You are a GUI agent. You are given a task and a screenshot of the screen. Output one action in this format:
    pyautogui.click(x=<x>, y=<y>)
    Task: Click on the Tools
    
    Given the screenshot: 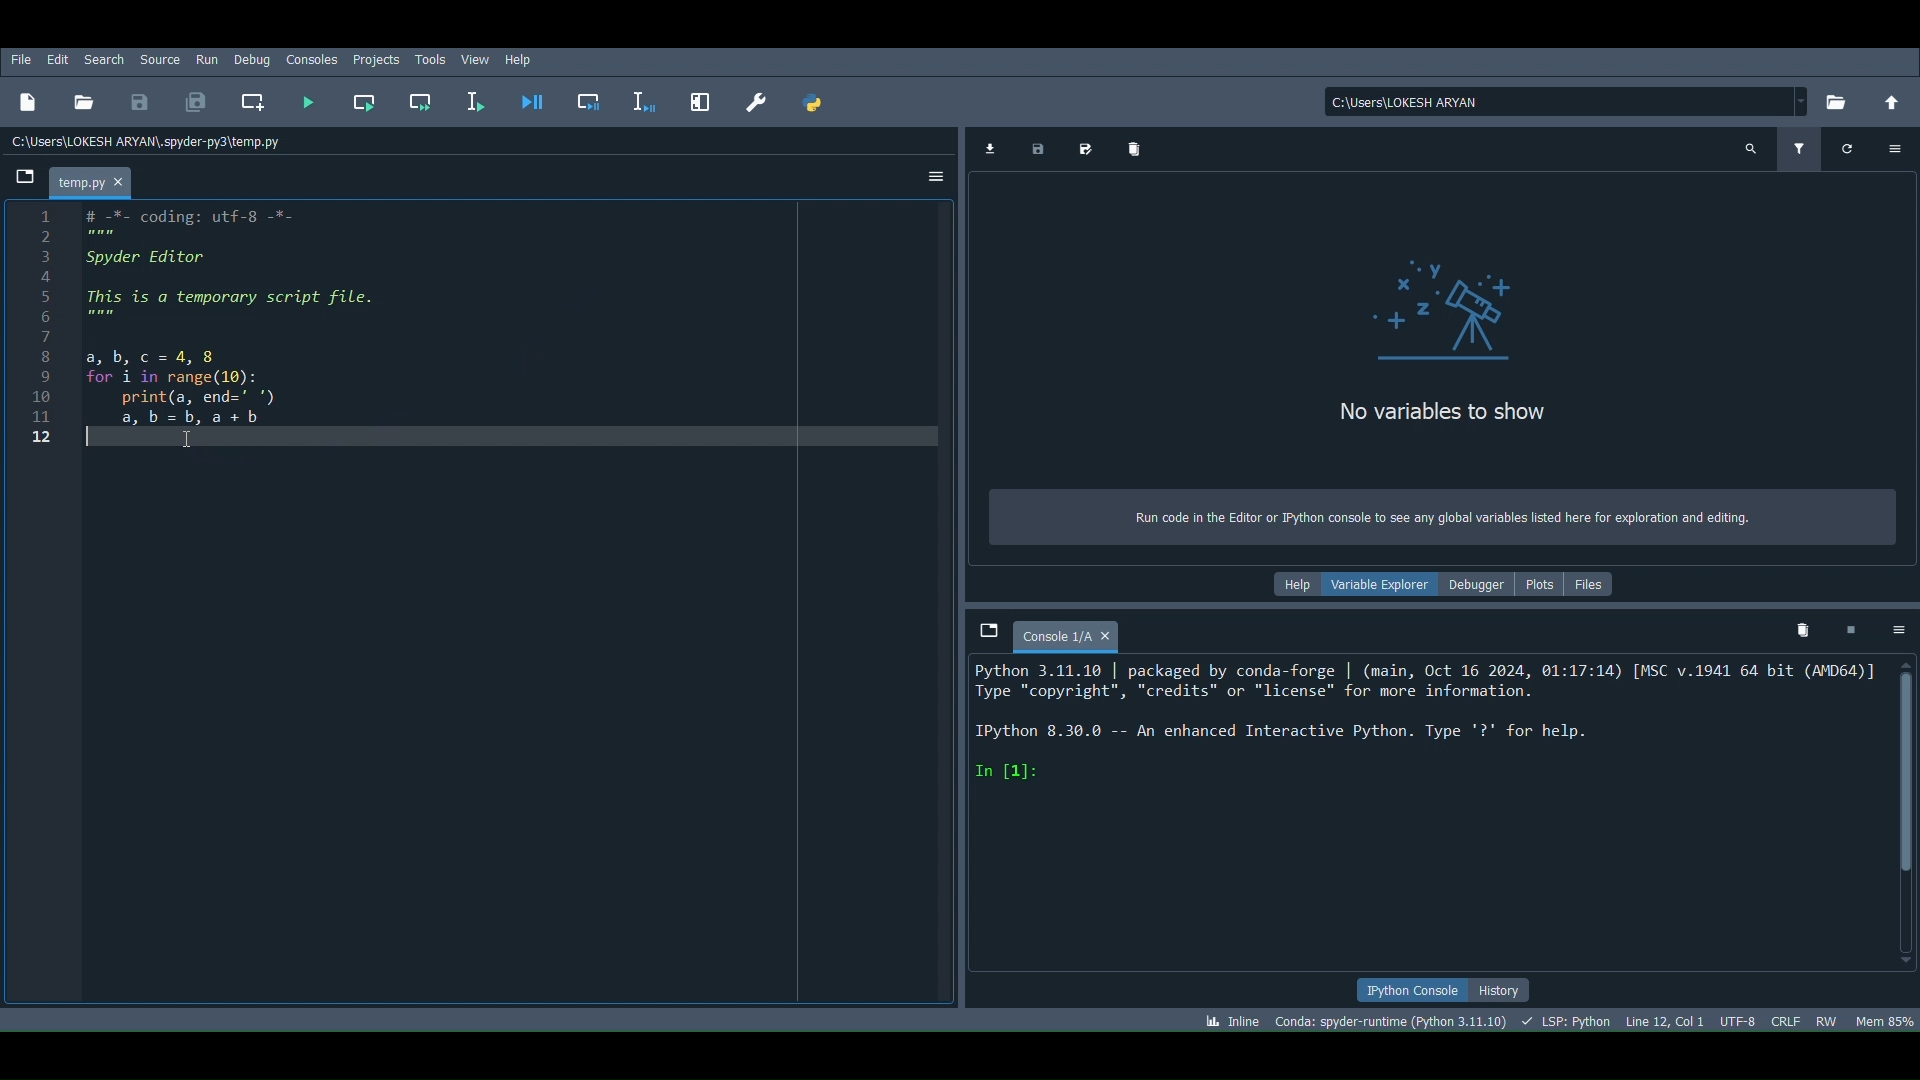 What is the action you would take?
    pyautogui.click(x=430, y=59)
    